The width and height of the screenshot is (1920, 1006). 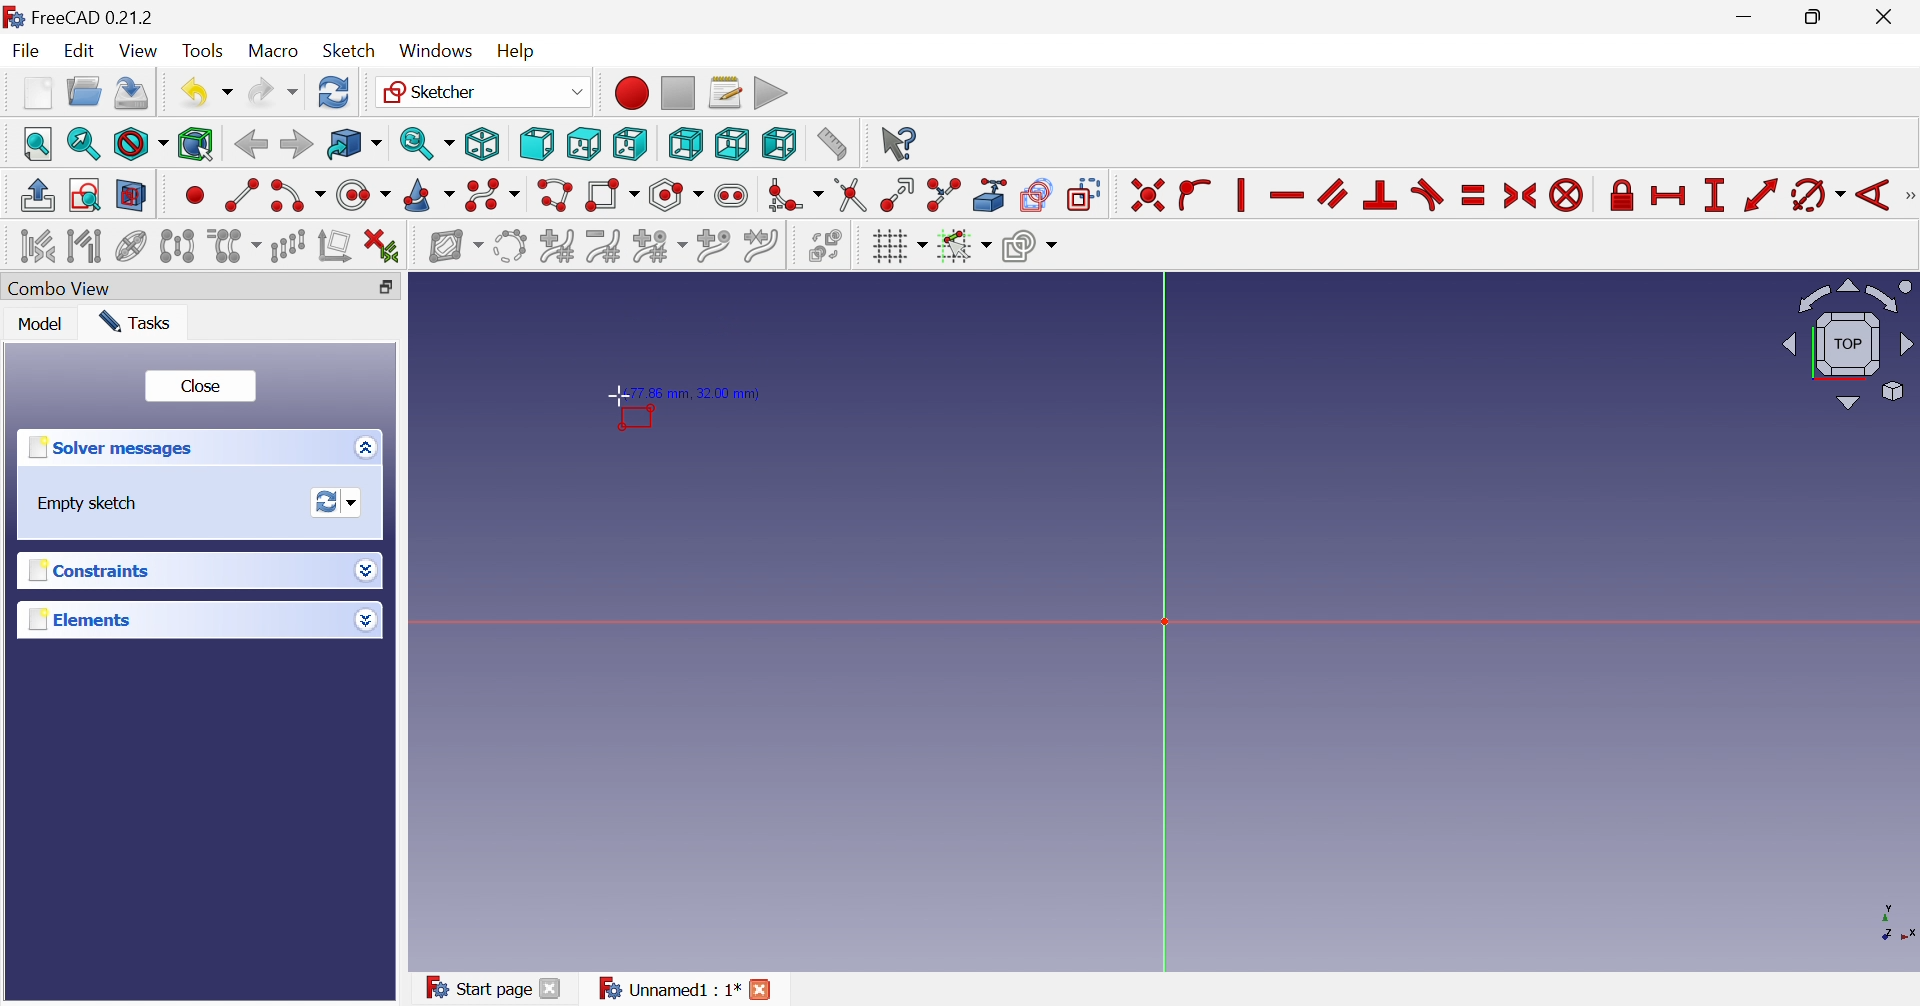 What do you see at coordinates (556, 245) in the screenshot?
I see `Increase B-spline degree` at bounding box center [556, 245].